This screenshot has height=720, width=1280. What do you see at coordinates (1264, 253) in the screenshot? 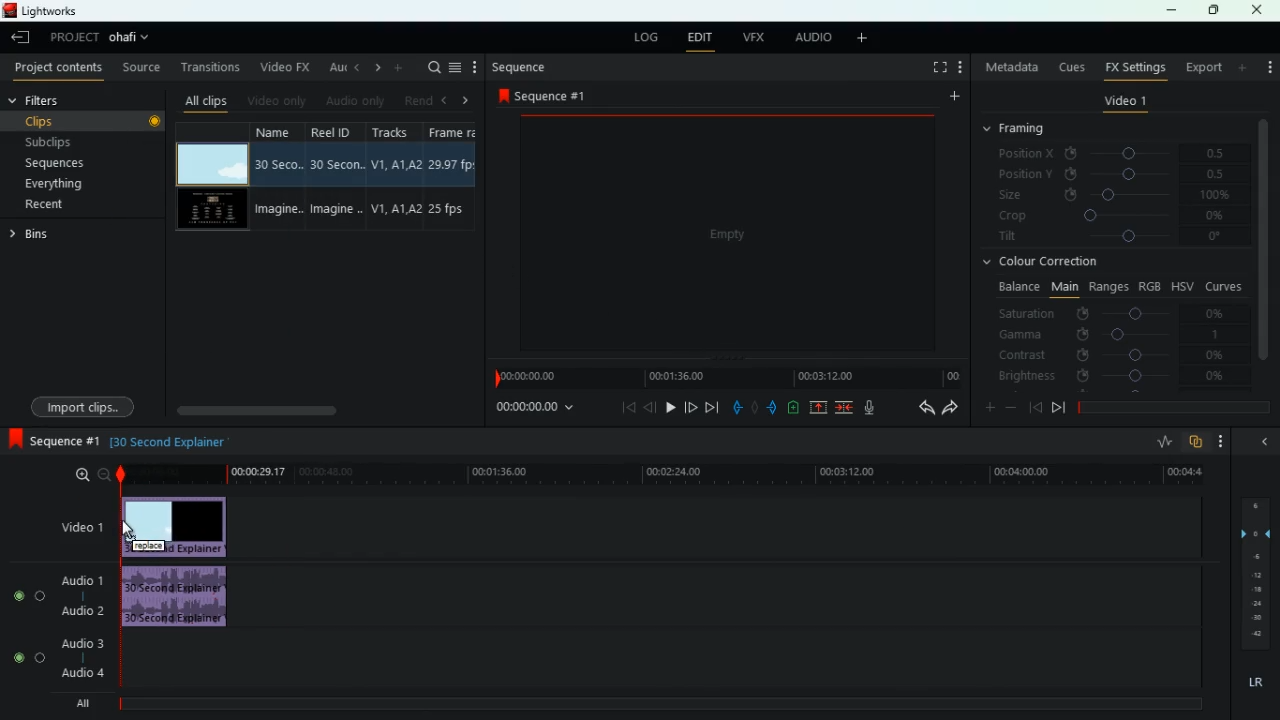
I see `vertical scroll bar` at bounding box center [1264, 253].